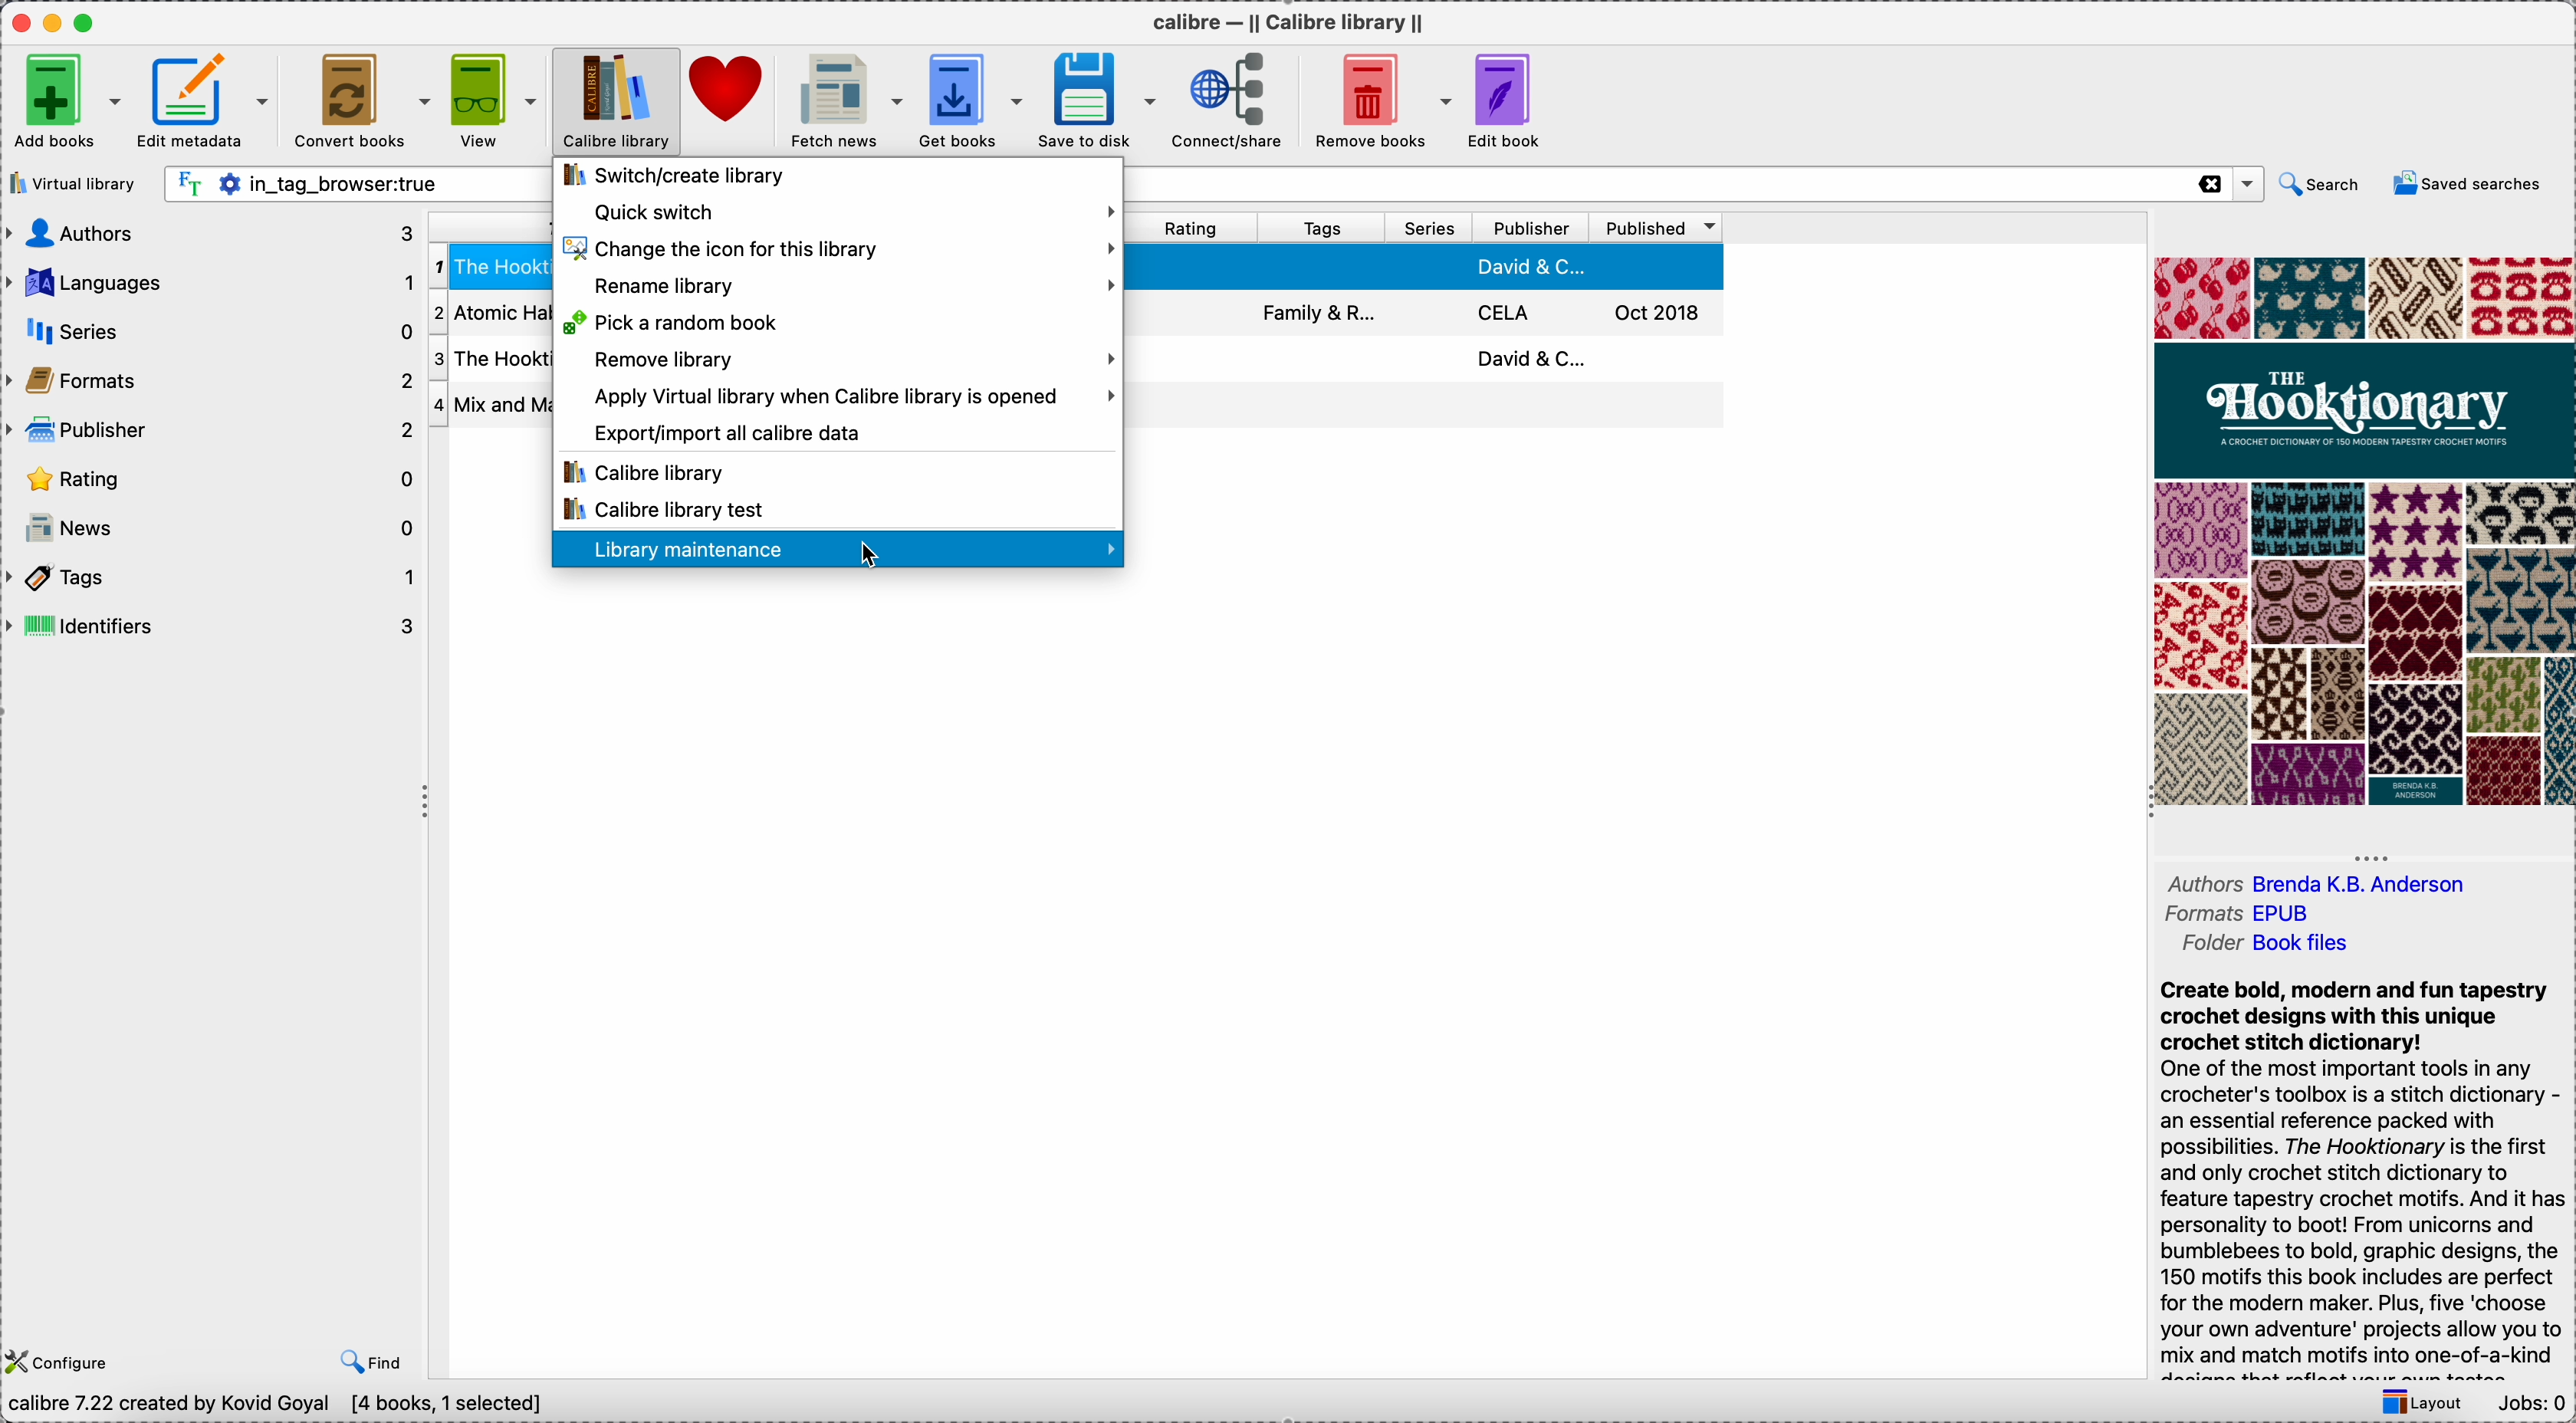 The width and height of the screenshot is (2576, 1423). I want to click on options, so click(2246, 185).